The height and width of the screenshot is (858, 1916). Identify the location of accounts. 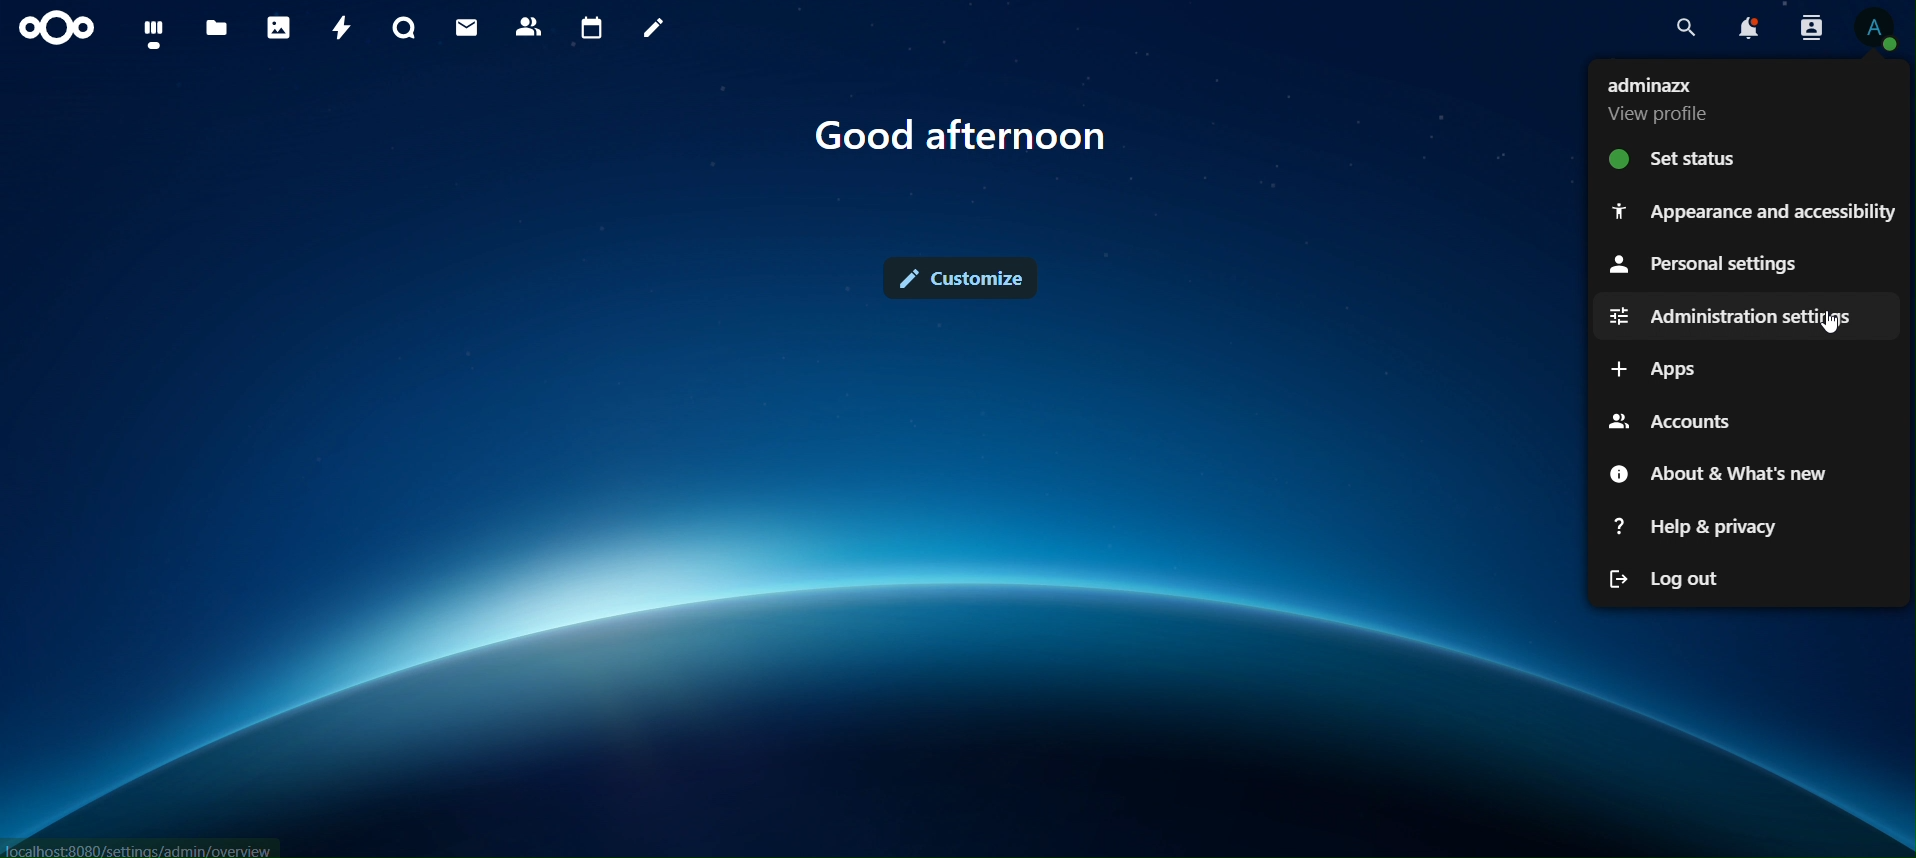
(1674, 423).